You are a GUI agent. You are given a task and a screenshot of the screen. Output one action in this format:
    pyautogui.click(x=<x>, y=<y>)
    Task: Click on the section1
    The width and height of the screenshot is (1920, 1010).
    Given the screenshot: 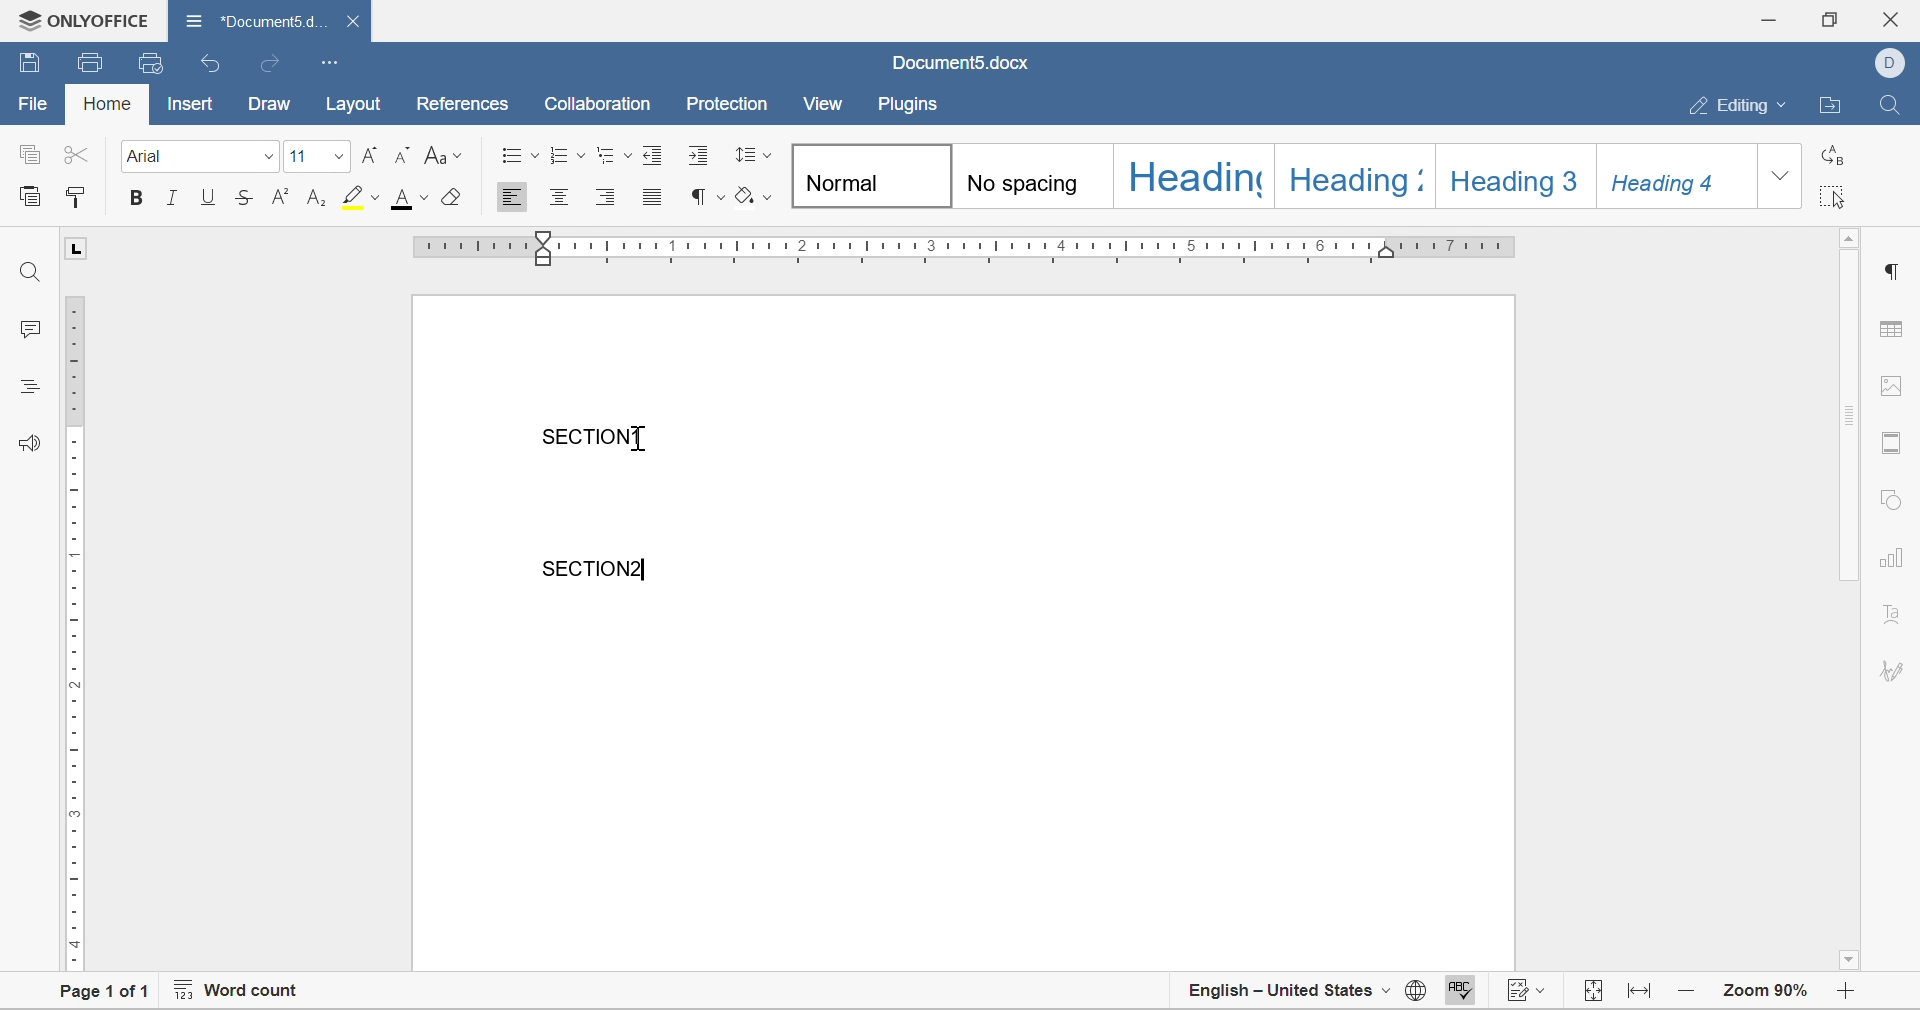 What is the action you would take?
    pyautogui.click(x=593, y=436)
    